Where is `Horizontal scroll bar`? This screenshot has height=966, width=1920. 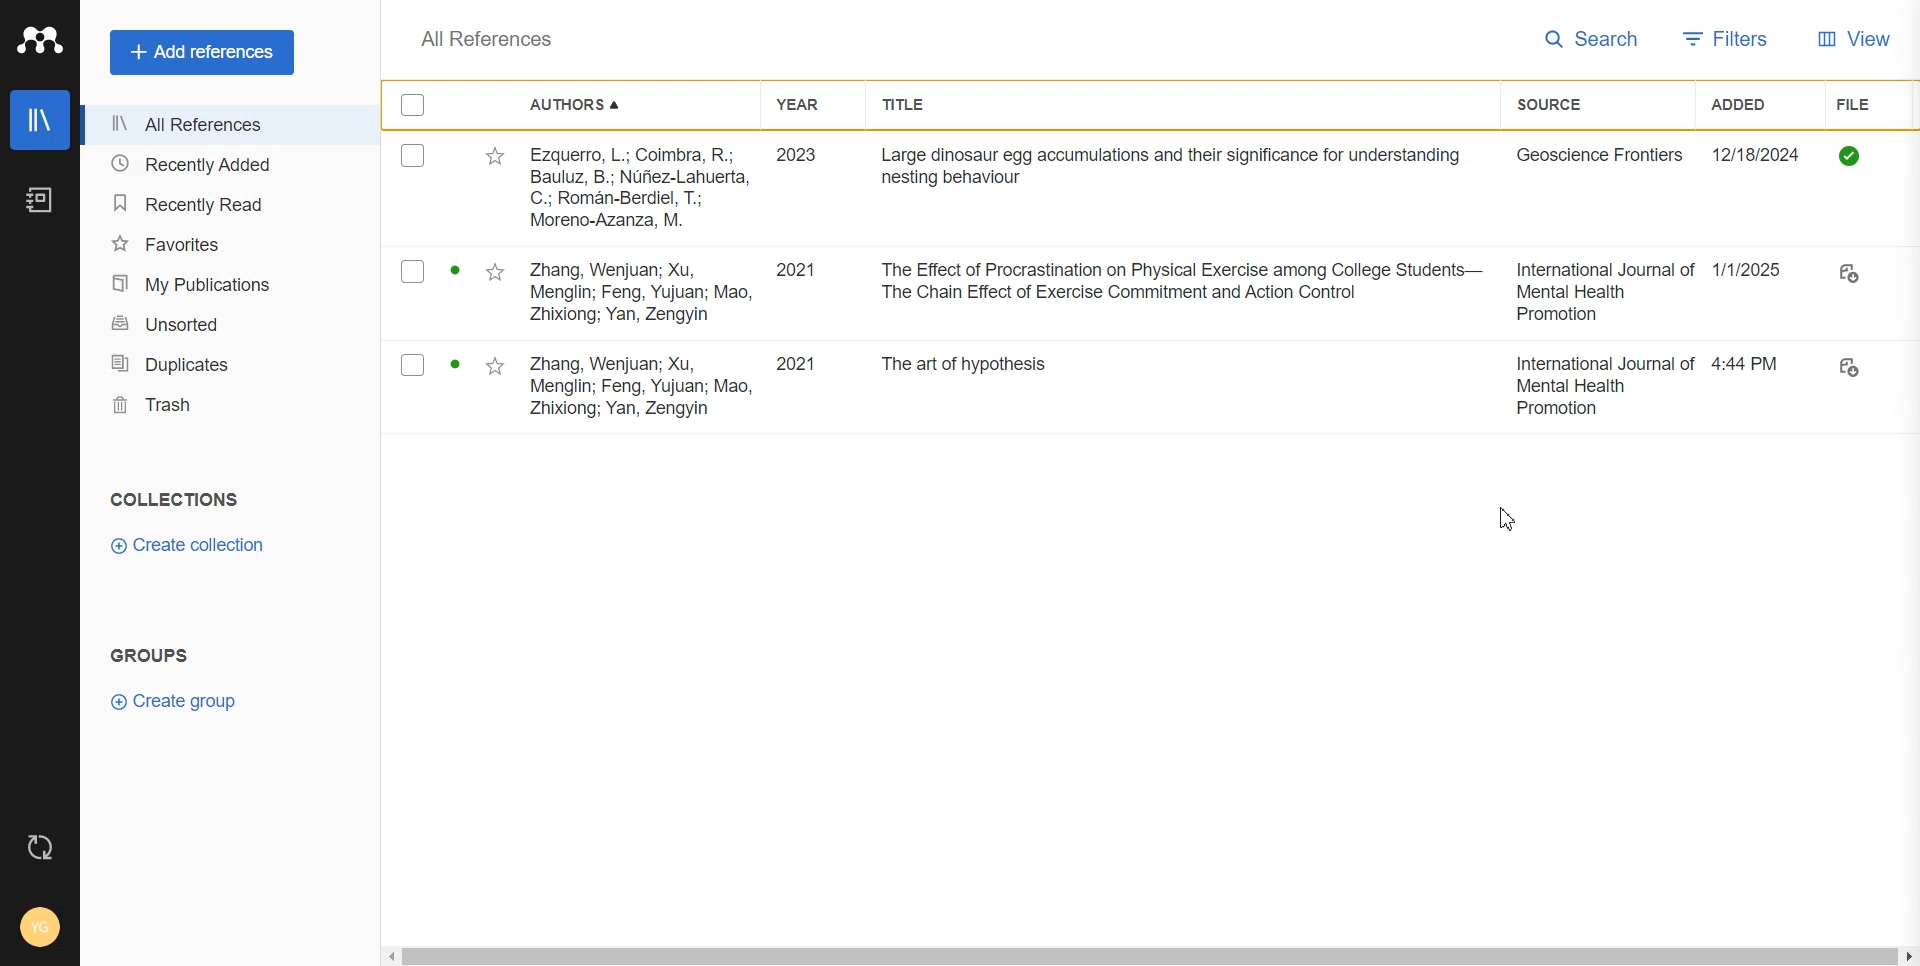 Horizontal scroll bar is located at coordinates (1147, 950).